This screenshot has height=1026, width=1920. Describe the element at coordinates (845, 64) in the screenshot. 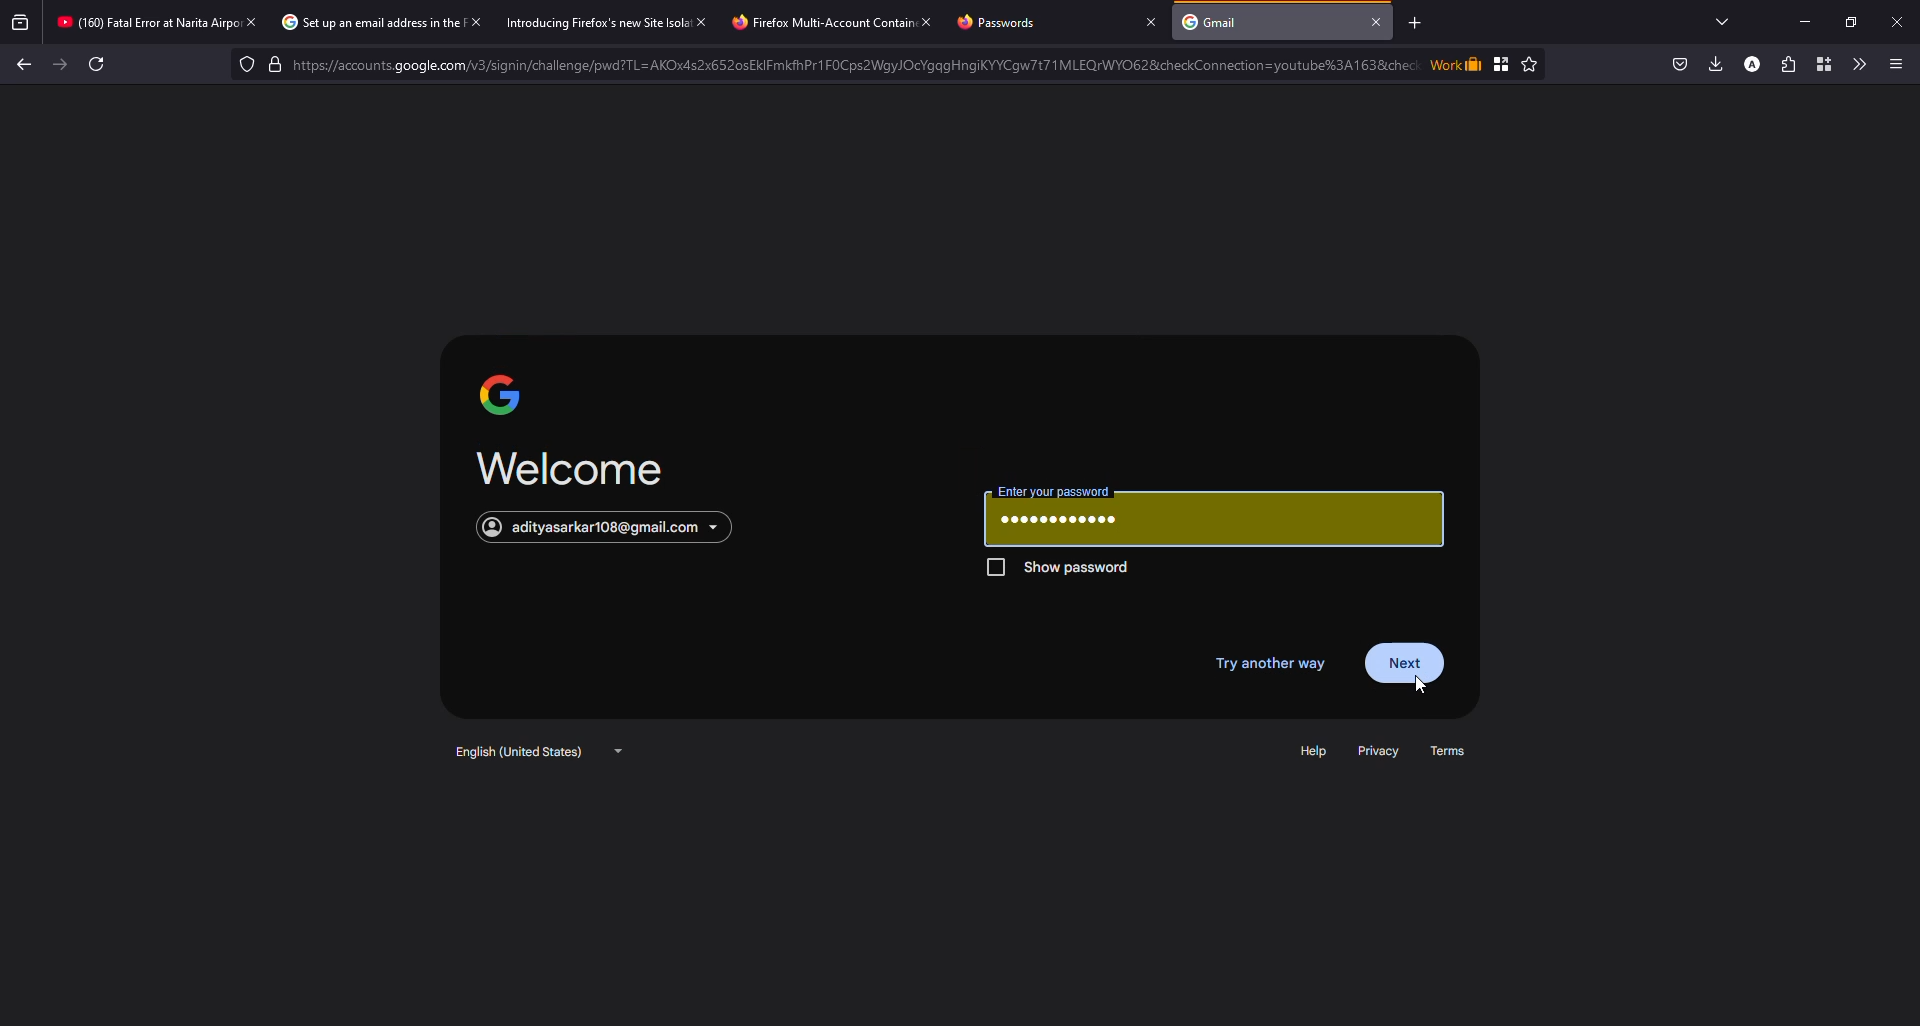

I see `———
https://accounts.google.com/v3/signin/challenge/pwd?TL=AKOx4s2x6520sEKIFmkfPr1FOCs2WaylOcYgqgHngiKYYCw7t71MLEQrWYOG28icheckConnection=youtube3%3A1 638che:` at that location.